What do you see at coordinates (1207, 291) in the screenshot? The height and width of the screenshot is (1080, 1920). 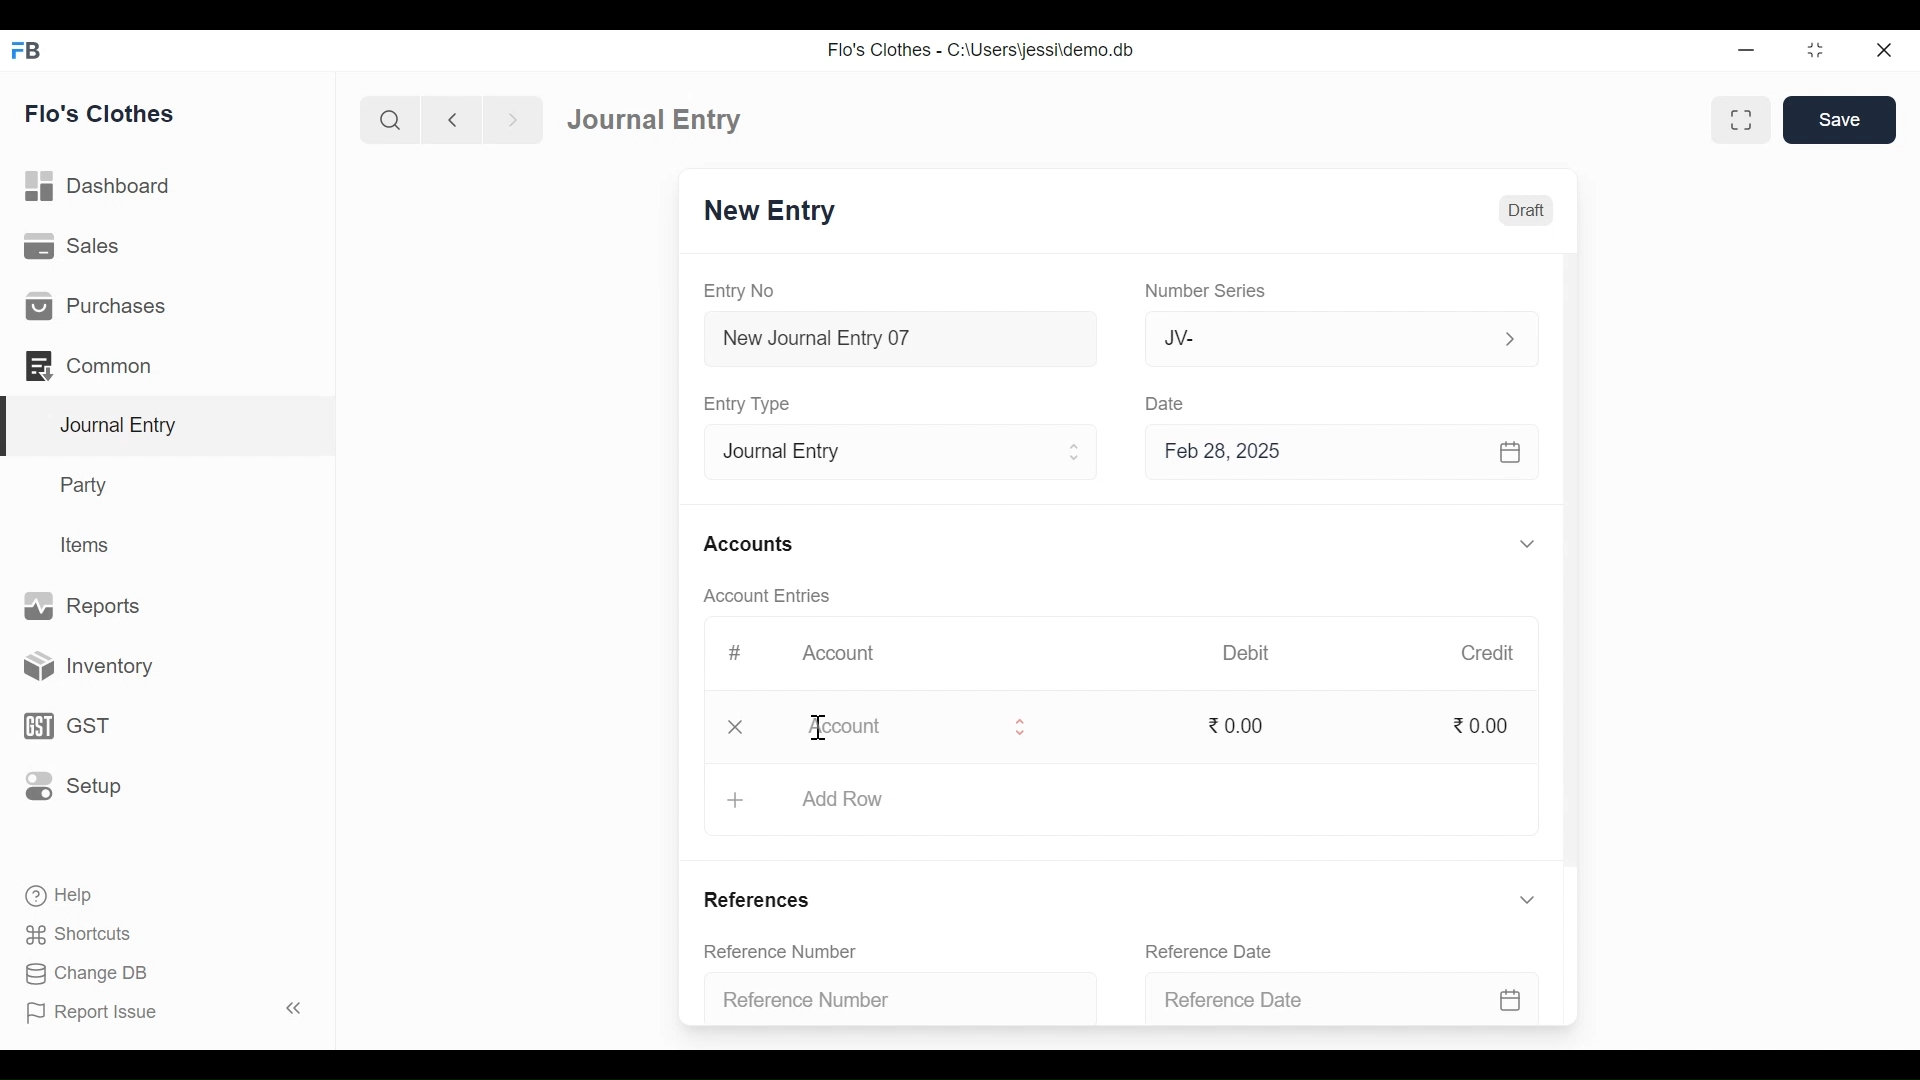 I see `Number Series` at bounding box center [1207, 291].